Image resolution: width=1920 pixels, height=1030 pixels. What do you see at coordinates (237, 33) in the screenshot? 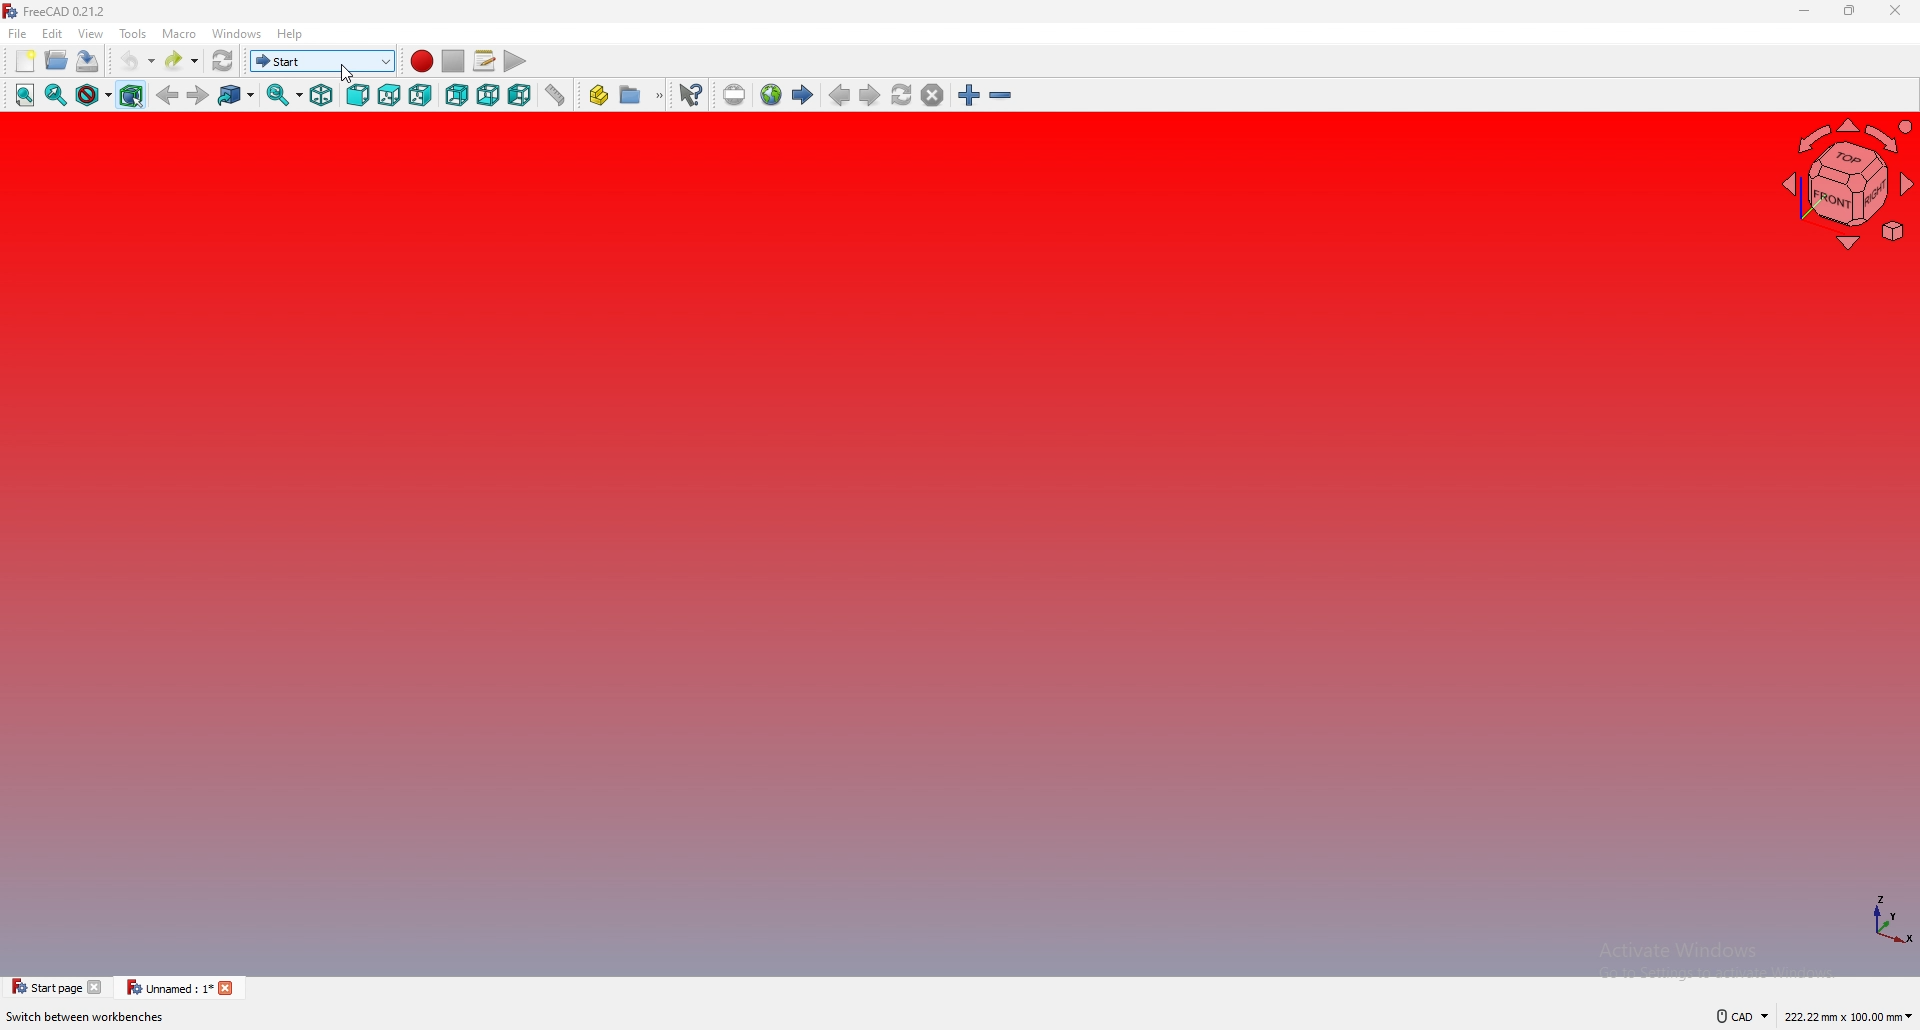
I see `windows` at bounding box center [237, 33].